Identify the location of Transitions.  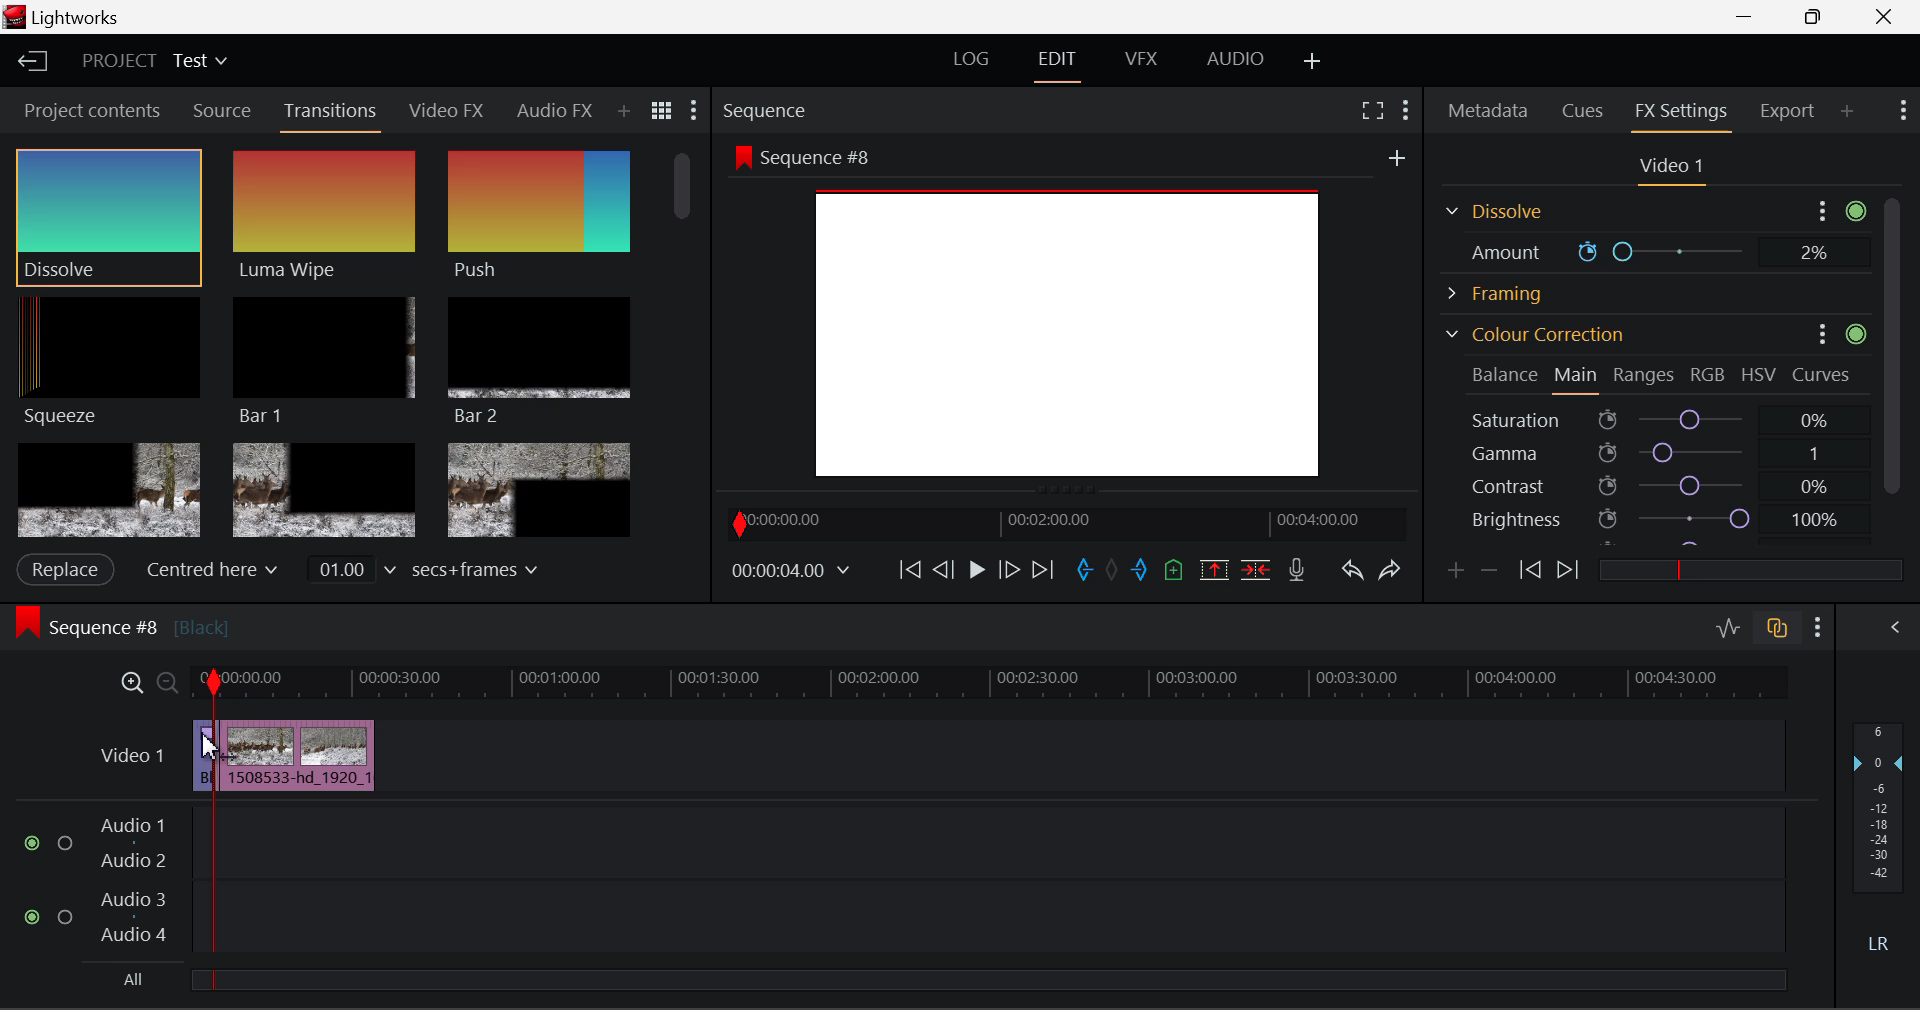
(332, 113).